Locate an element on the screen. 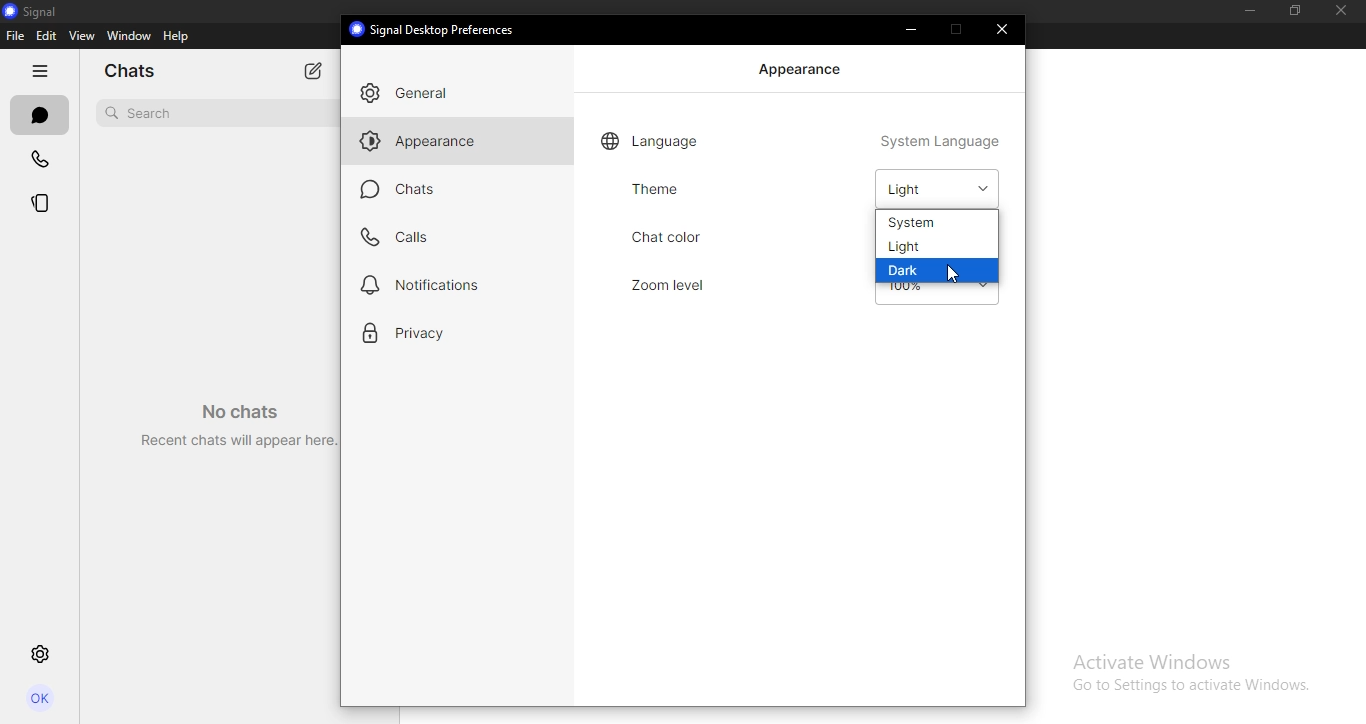 This screenshot has height=724, width=1366. ® Signal Desktop Preferences is located at coordinates (435, 29).